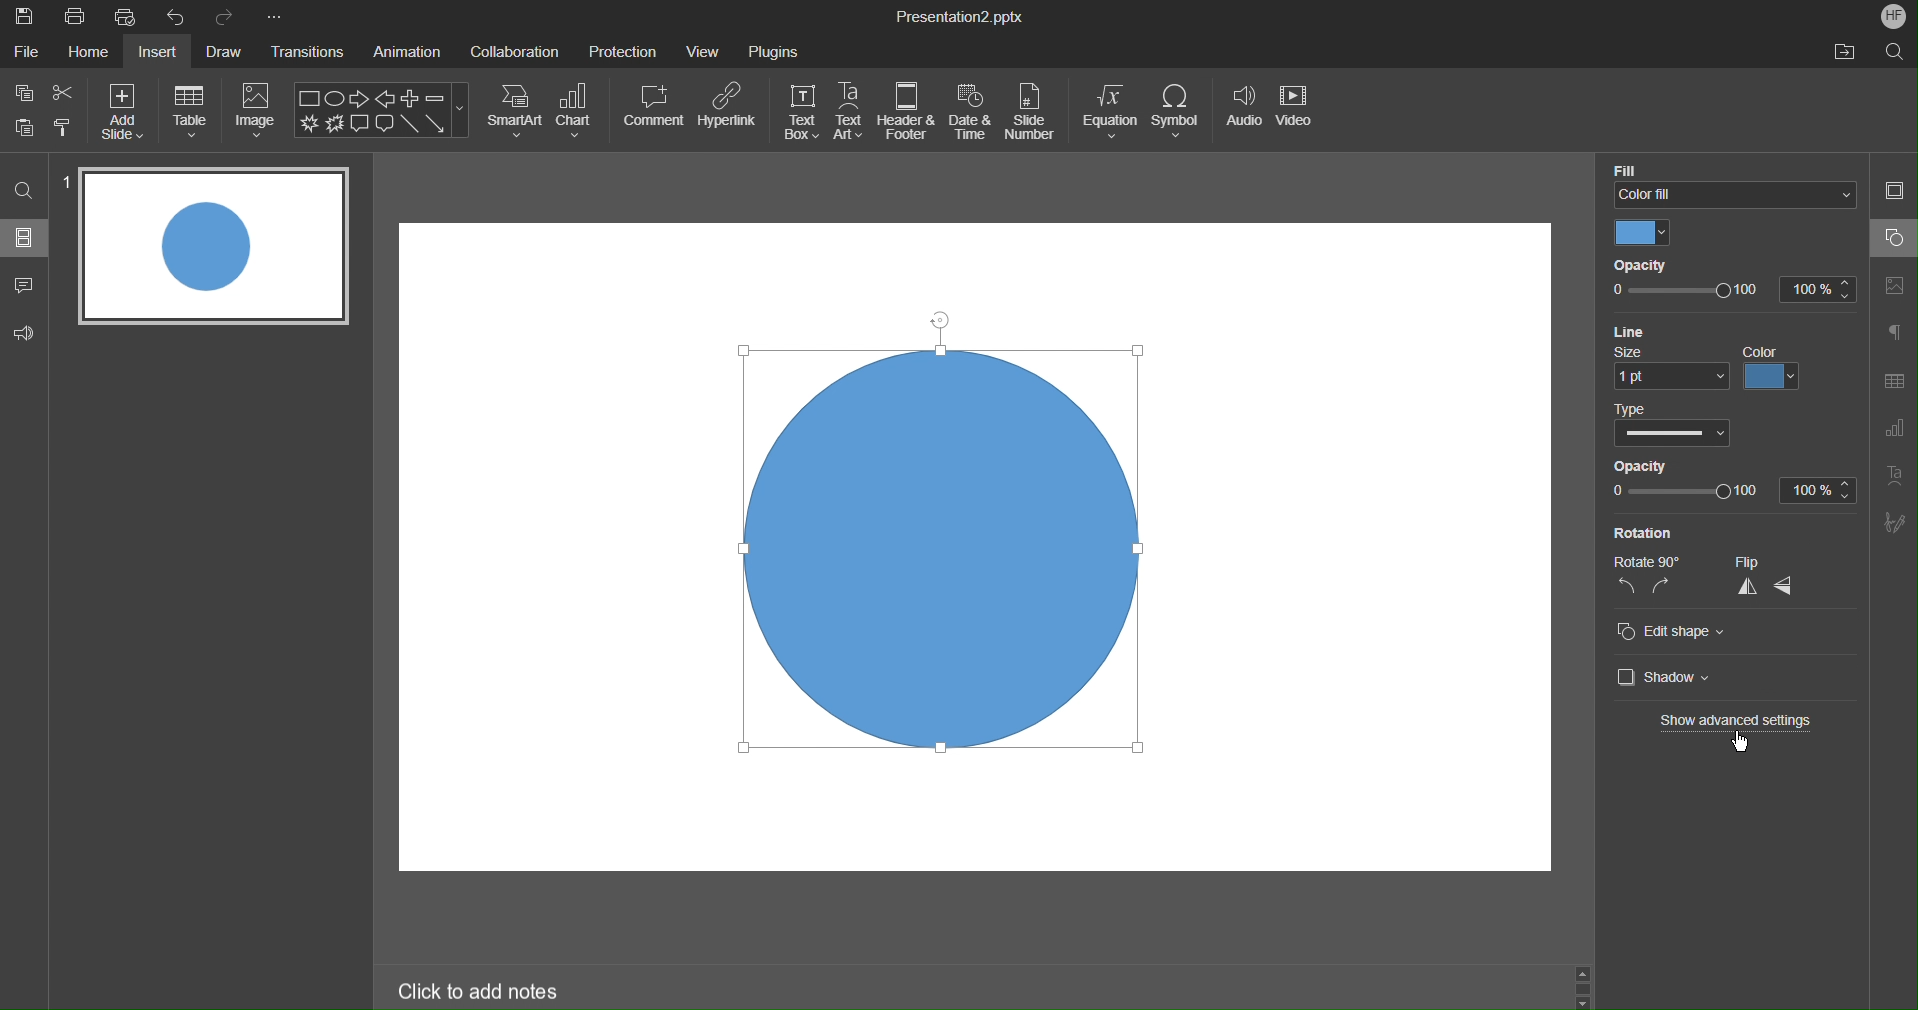 This screenshot has width=1918, height=1010. What do you see at coordinates (257, 111) in the screenshot?
I see `Image` at bounding box center [257, 111].